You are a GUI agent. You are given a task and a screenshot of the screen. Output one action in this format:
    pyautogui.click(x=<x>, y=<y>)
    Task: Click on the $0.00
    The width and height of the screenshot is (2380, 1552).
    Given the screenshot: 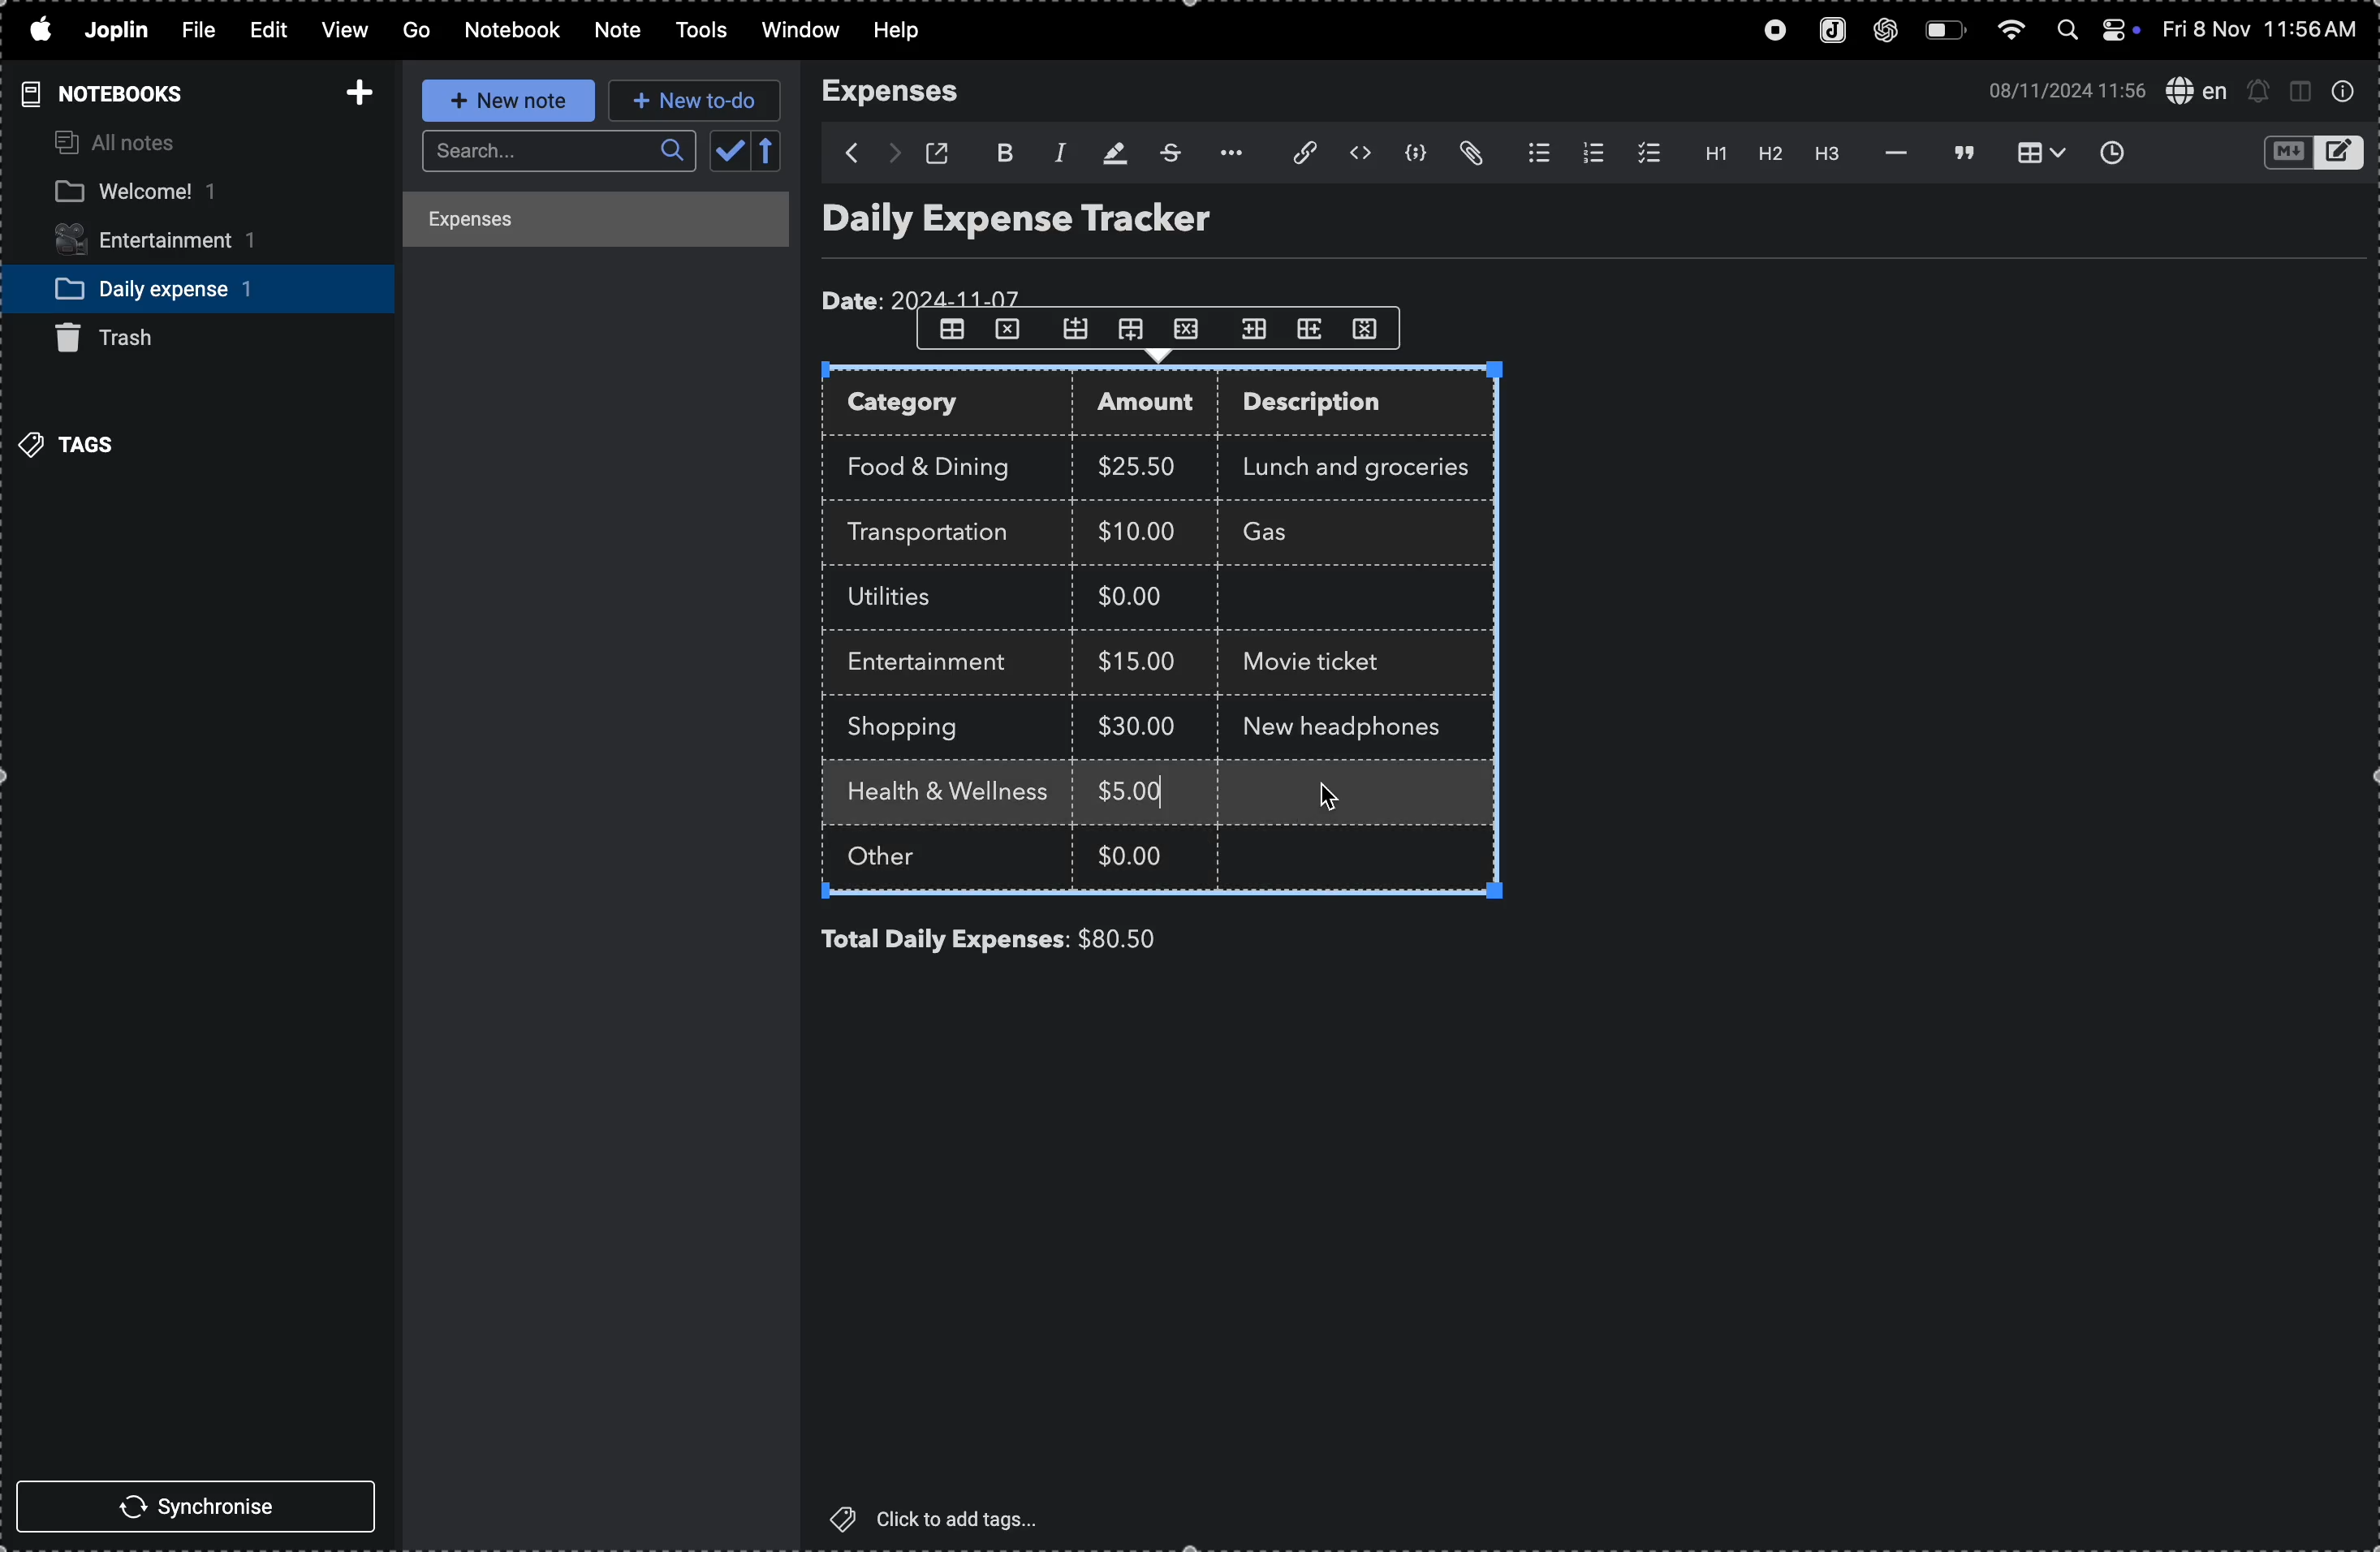 What is the action you would take?
    pyautogui.click(x=1135, y=854)
    